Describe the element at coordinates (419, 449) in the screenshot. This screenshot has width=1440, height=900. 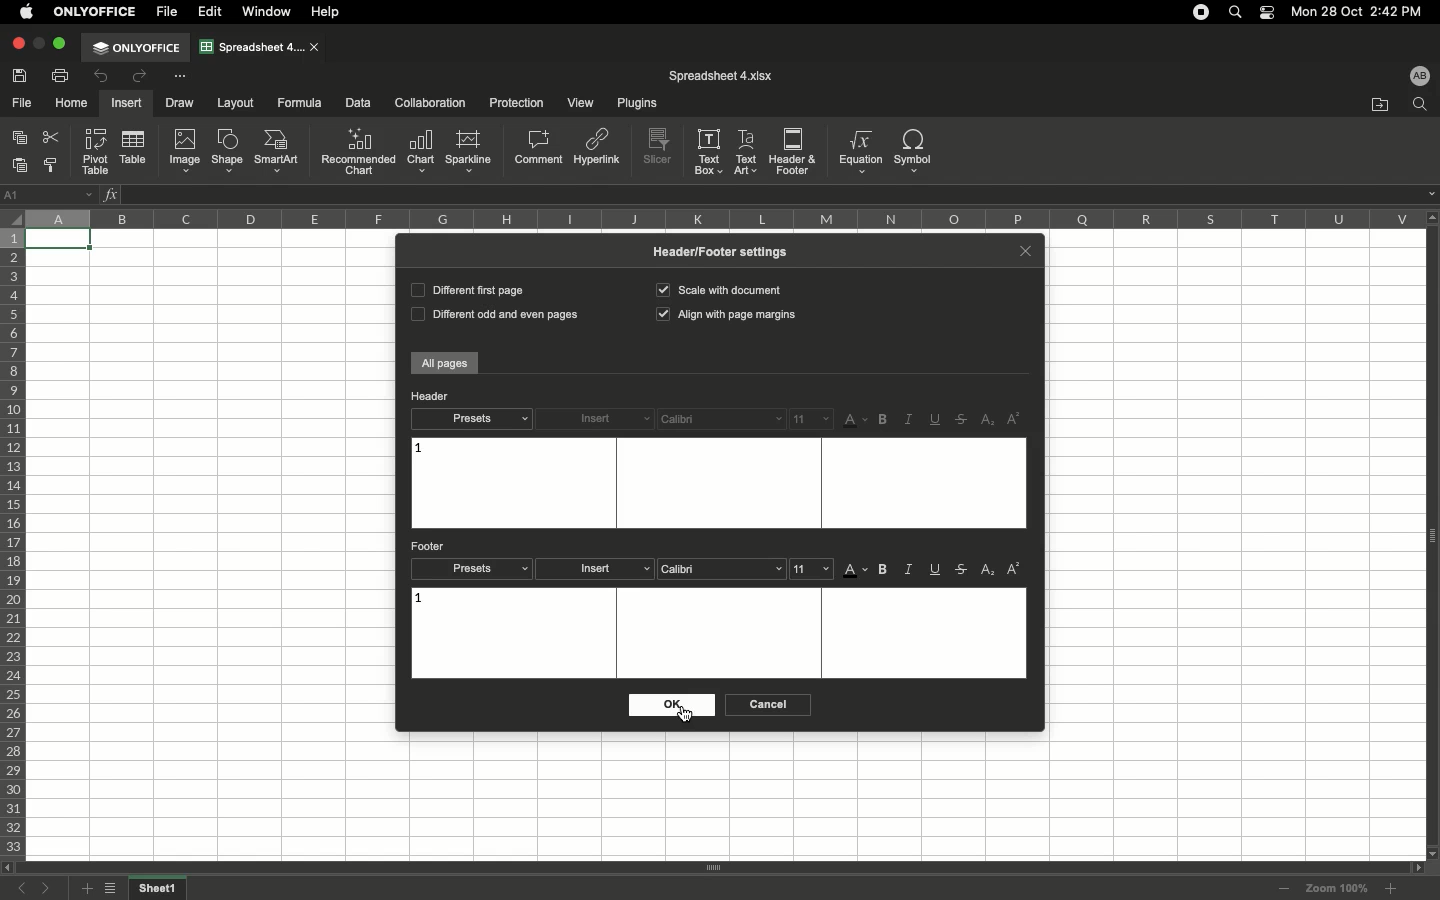
I see `Header text` at that location.